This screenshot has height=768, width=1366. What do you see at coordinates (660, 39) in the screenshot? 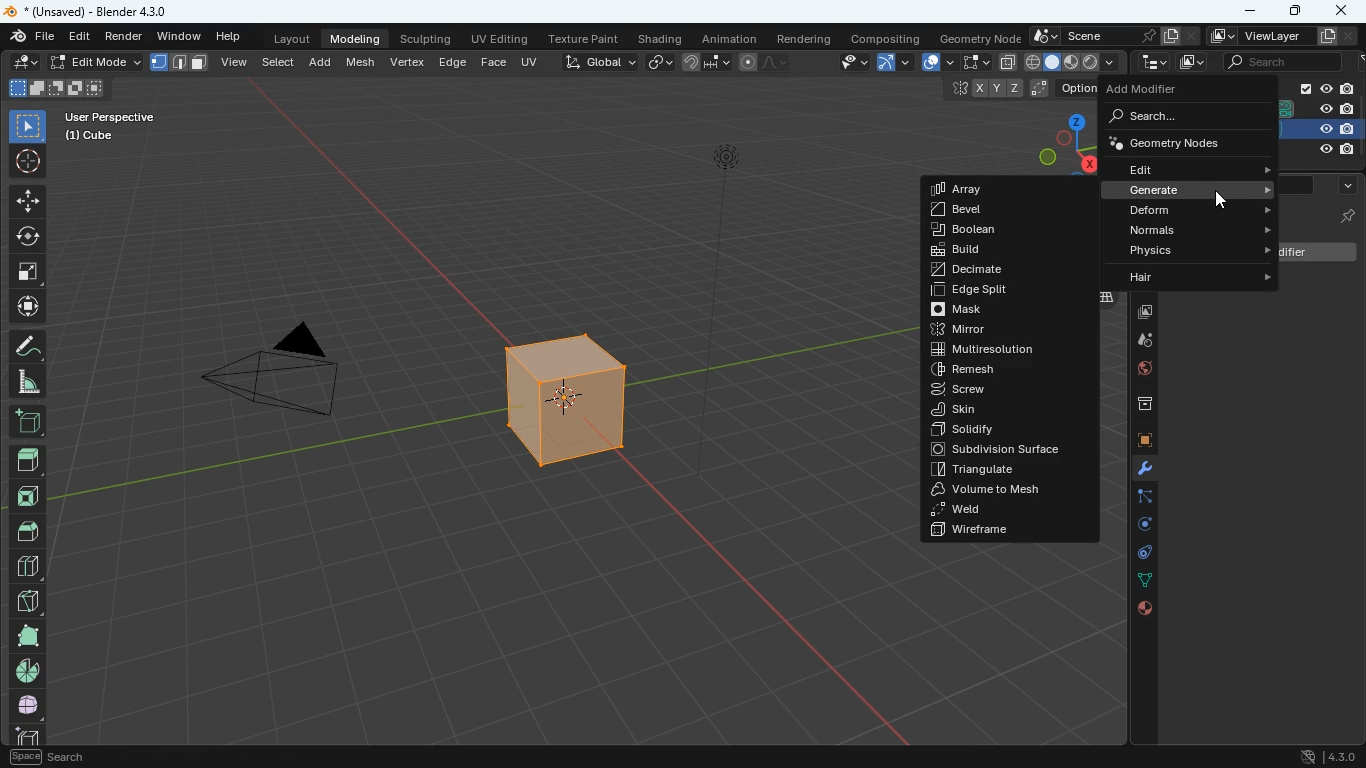
I see `shading` at bounding box center [660, 39].